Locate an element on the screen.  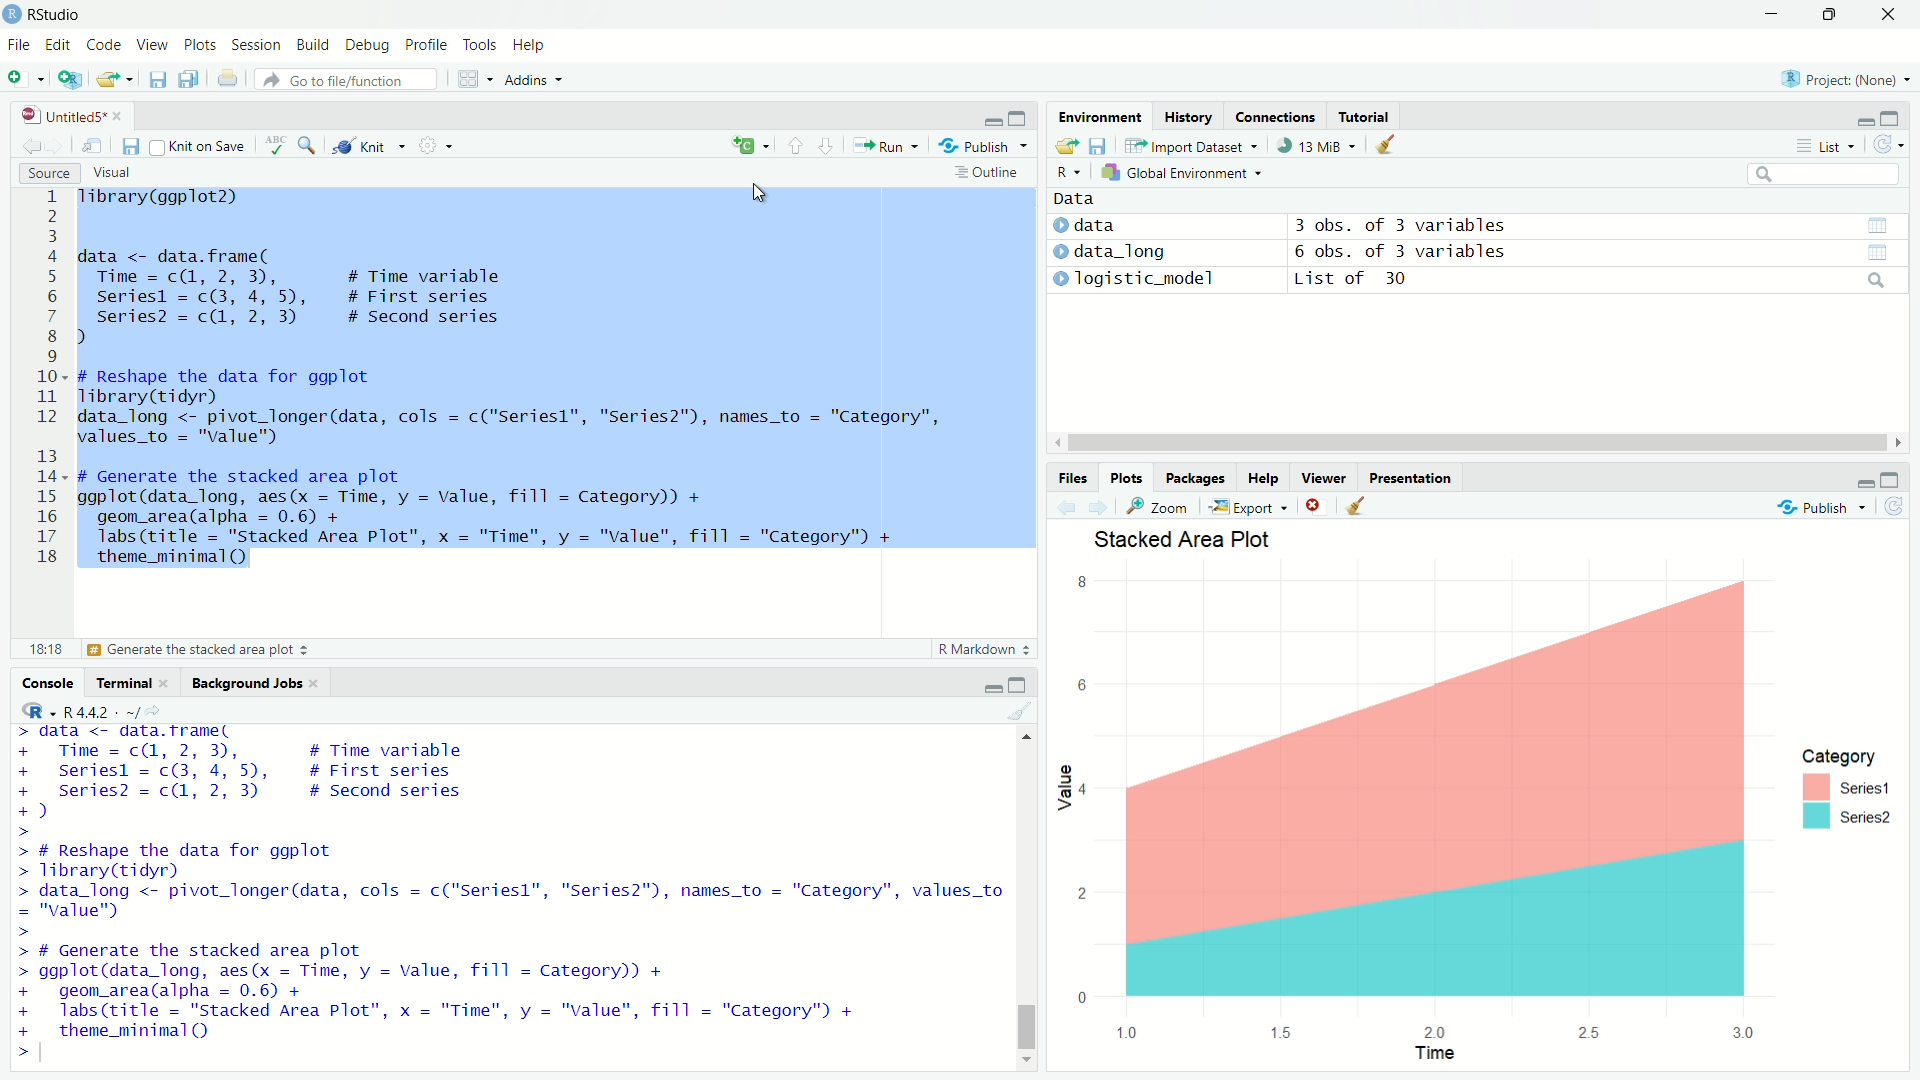
Time is located at coordinates (1437, 1053).